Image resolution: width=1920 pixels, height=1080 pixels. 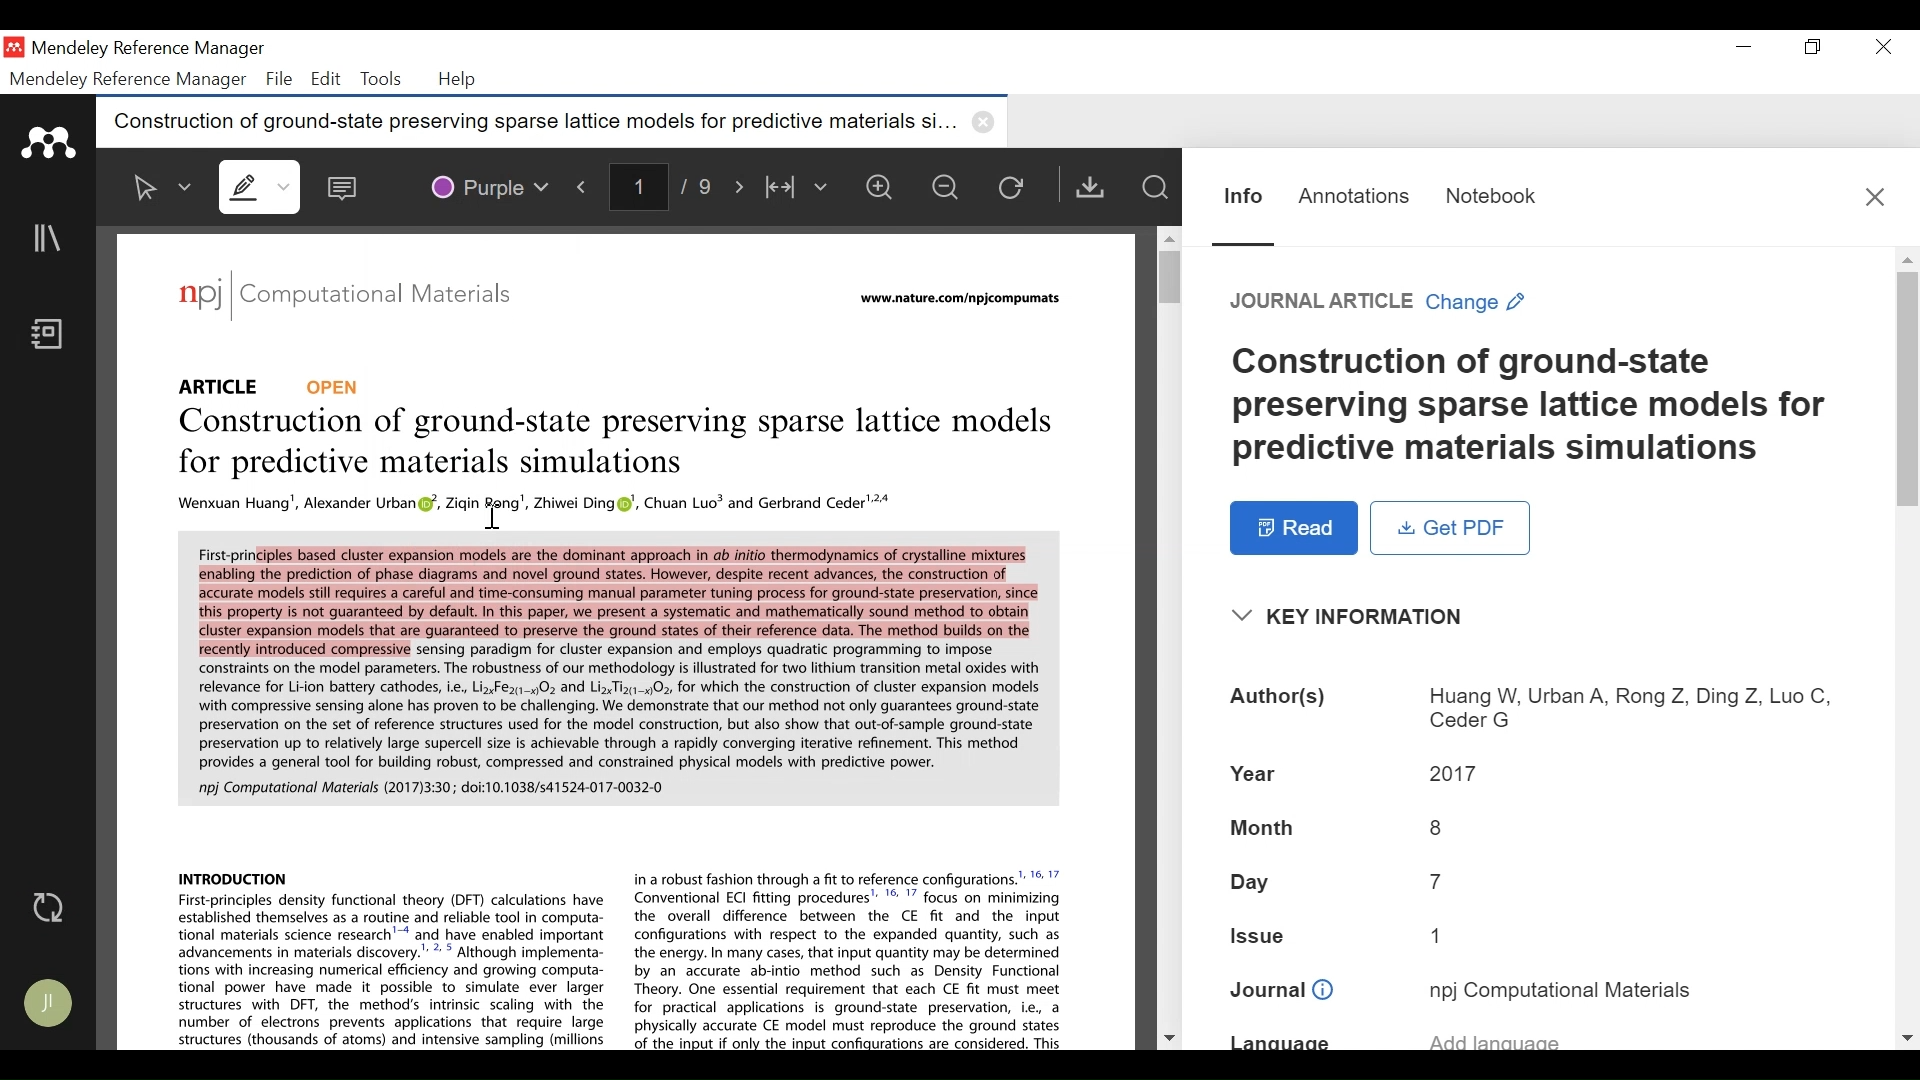 I want to click on Find In File, so click(x=1155, y=187).